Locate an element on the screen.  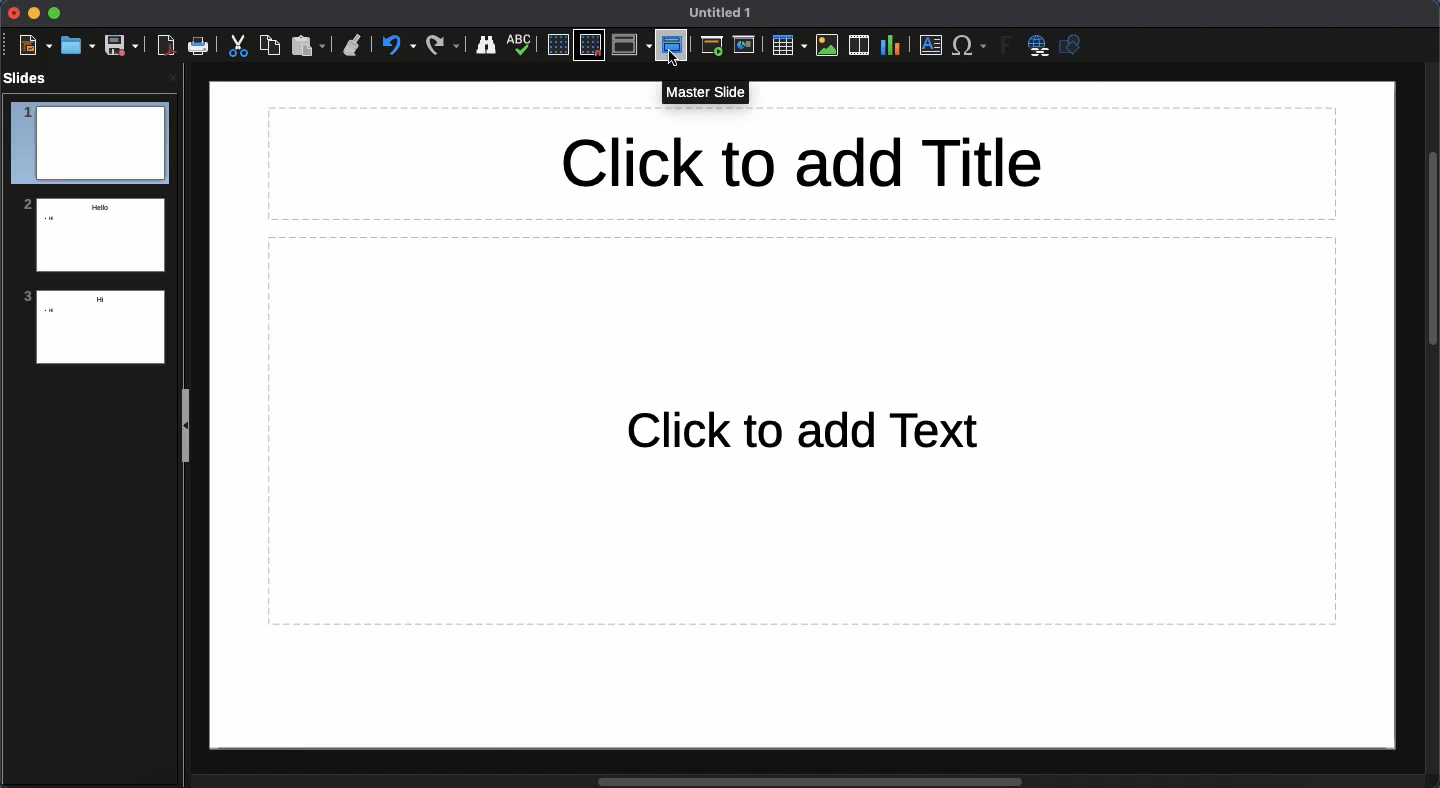
Slides is located at coordinates (28, 76).